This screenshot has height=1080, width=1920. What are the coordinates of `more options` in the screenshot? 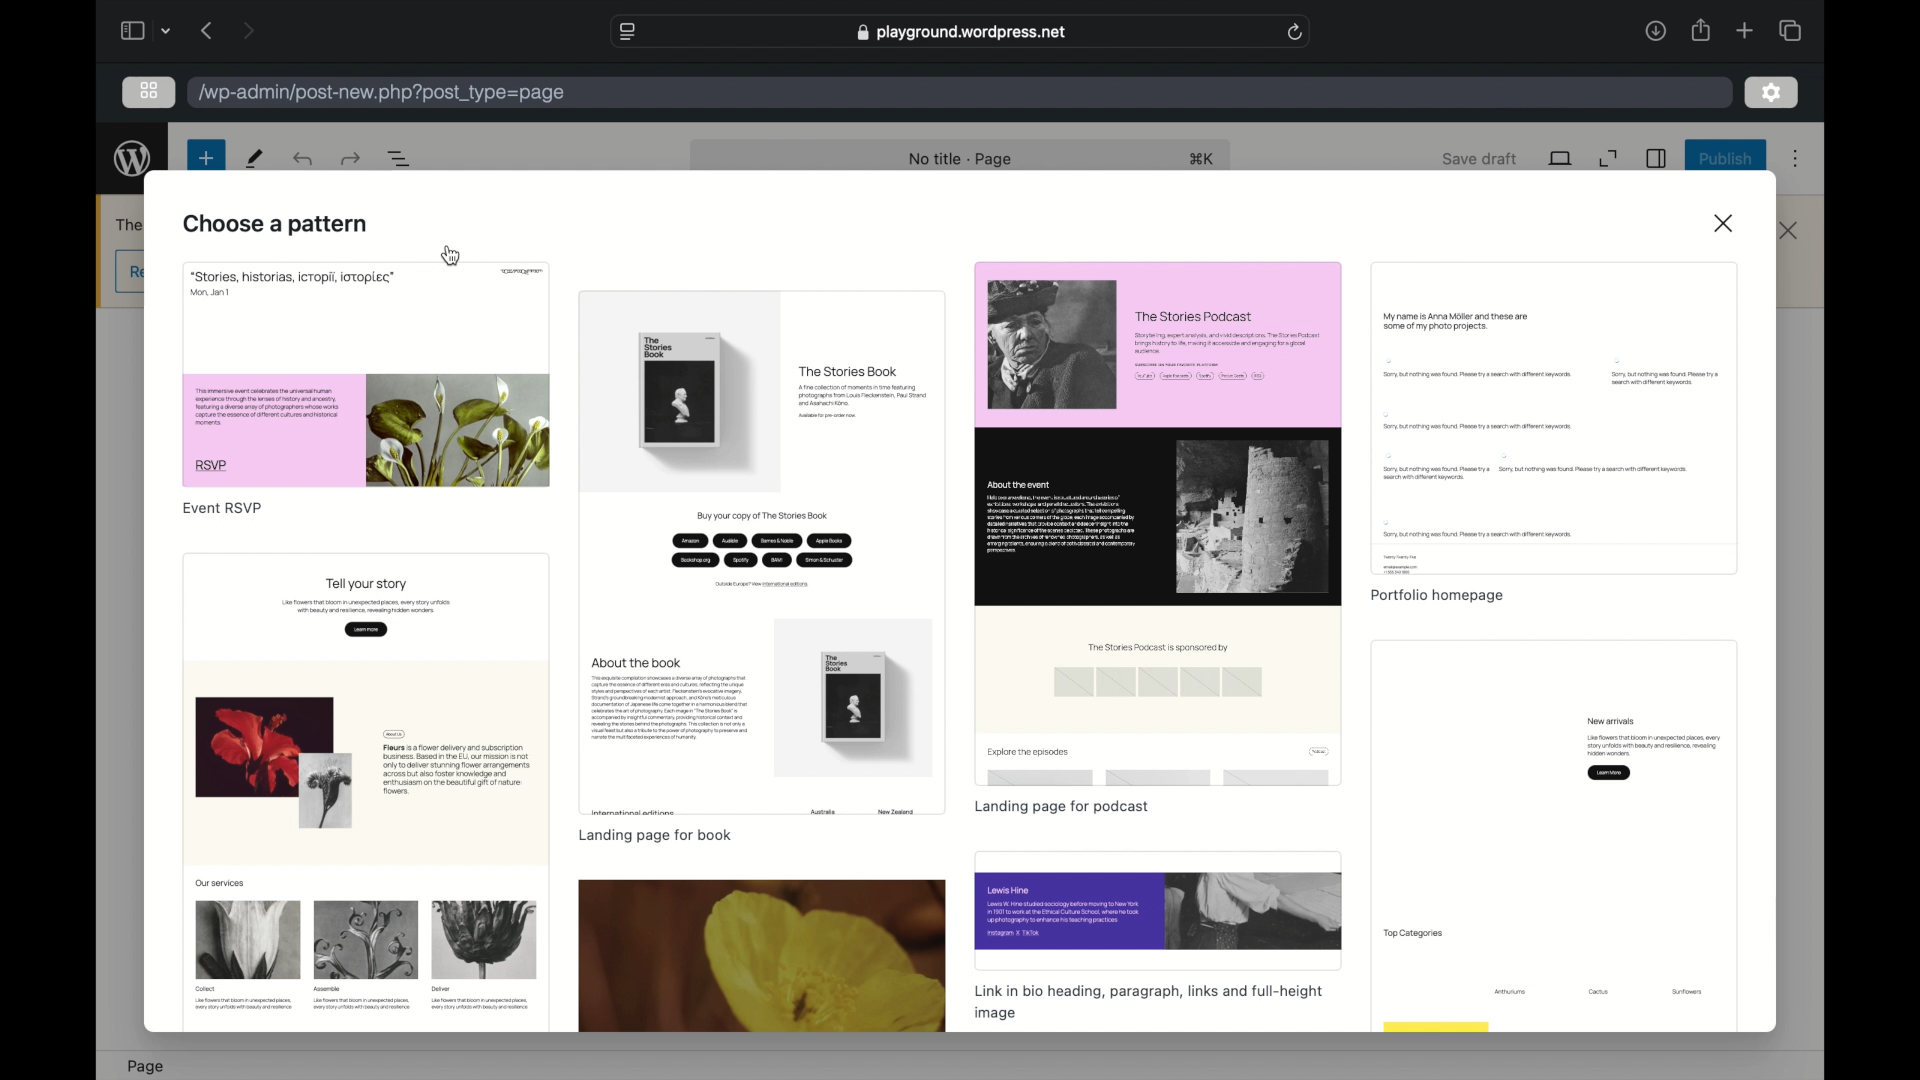 It's located at (1795, 158).